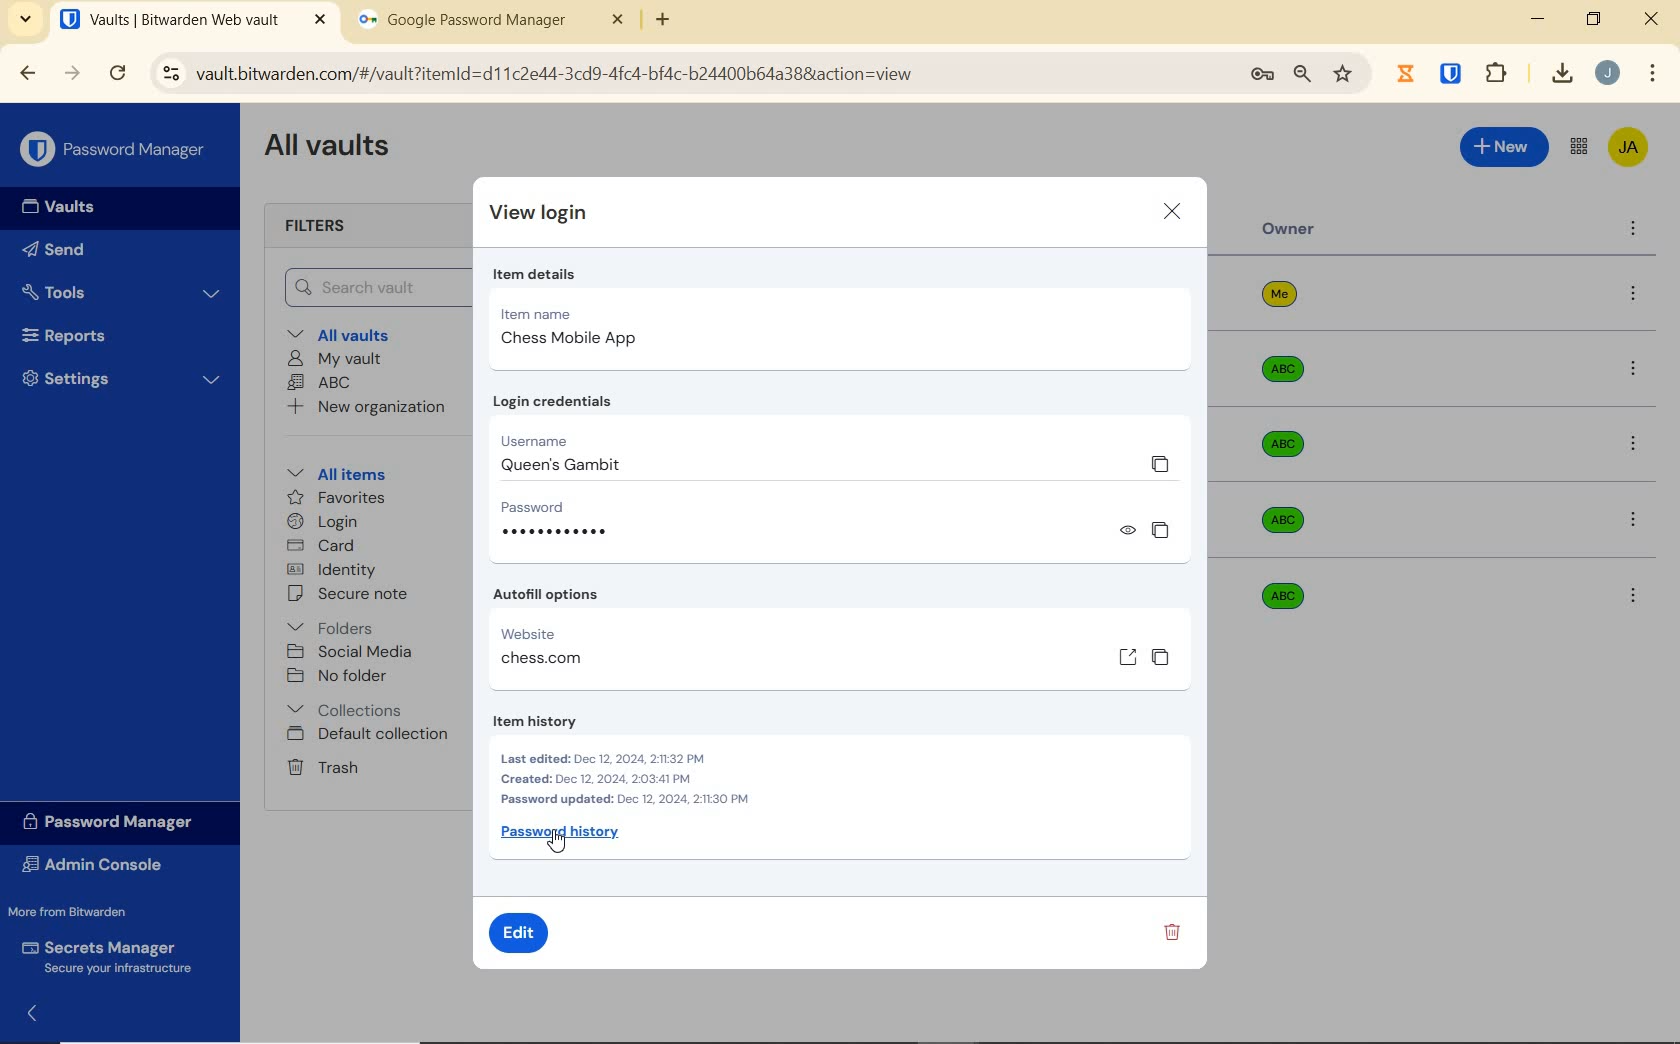 This screenshot has width=1680, height=1044. What do you see at coordinates (628, 755) in the screenshot?
I see `Item history` at bounding box center [628, 755].